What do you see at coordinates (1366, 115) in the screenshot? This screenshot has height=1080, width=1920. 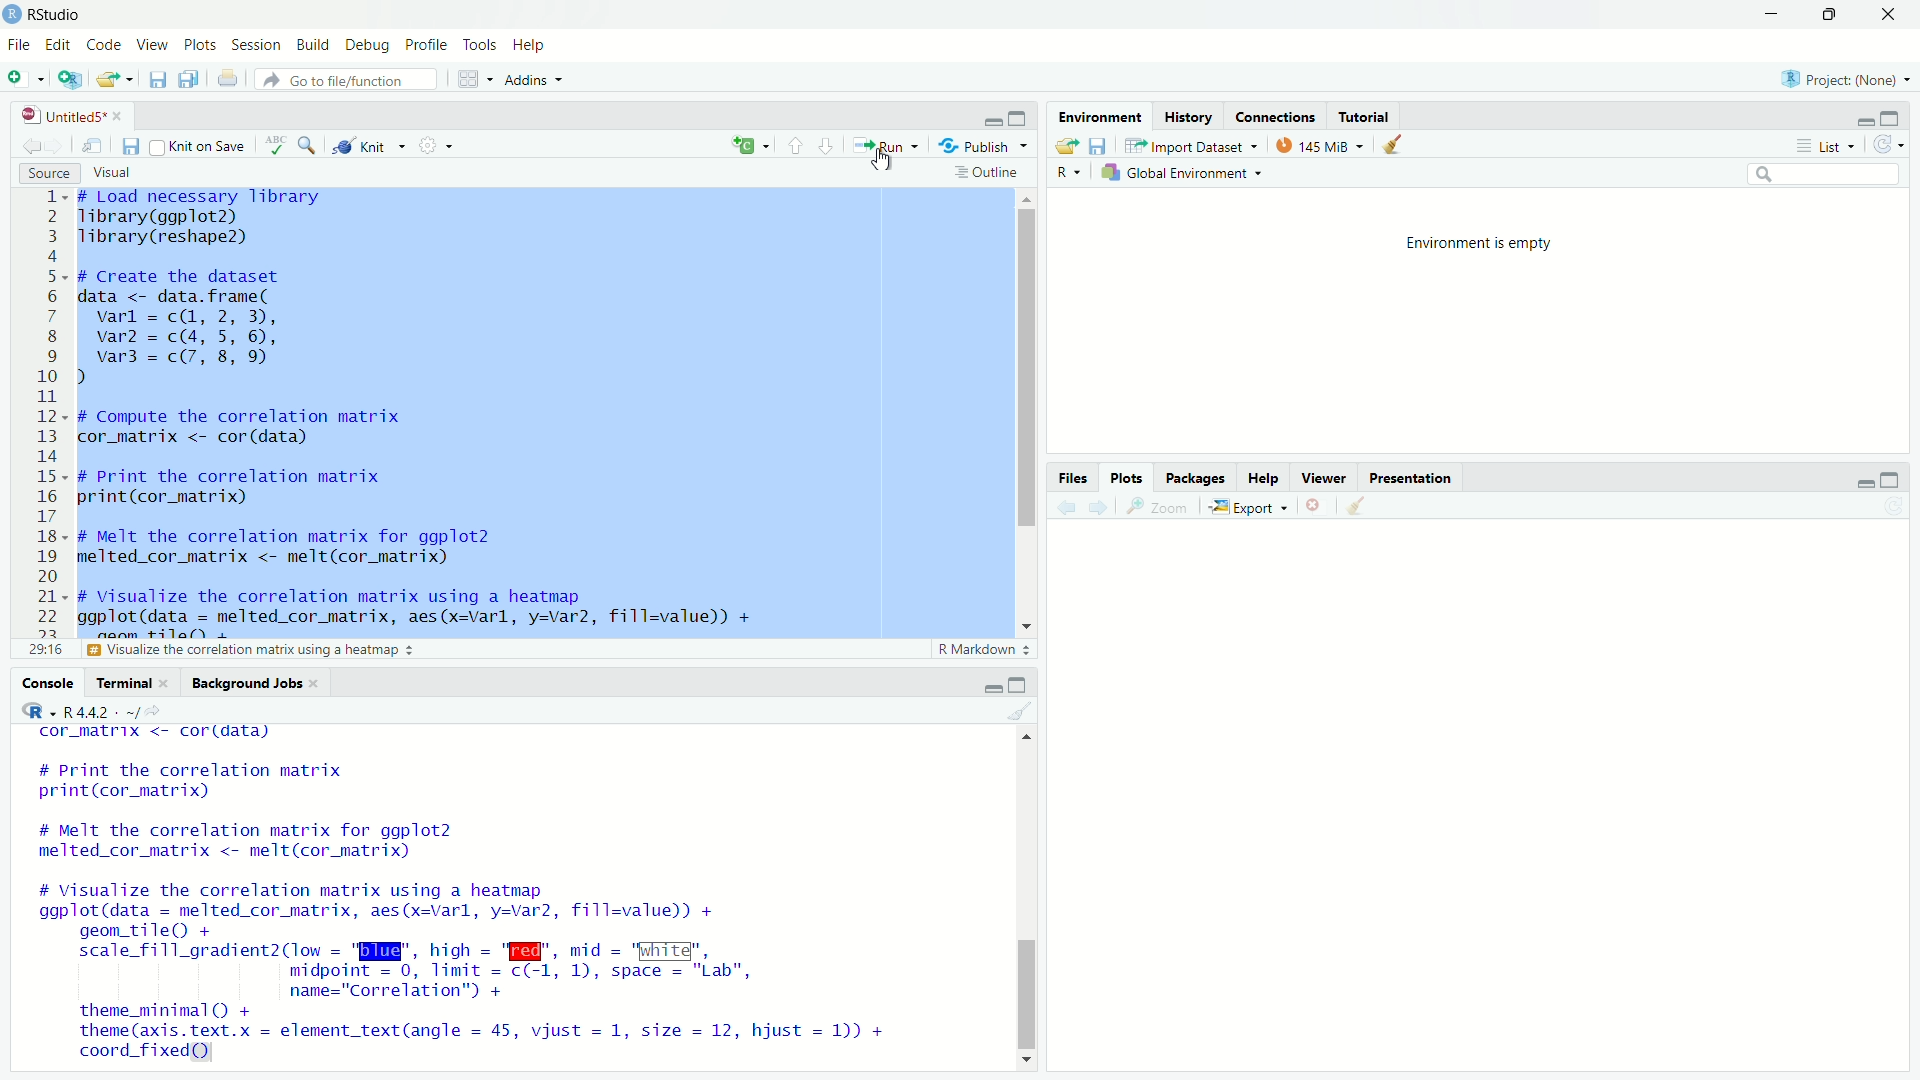 I see `tutorial` at bounding box center [1366, 115].